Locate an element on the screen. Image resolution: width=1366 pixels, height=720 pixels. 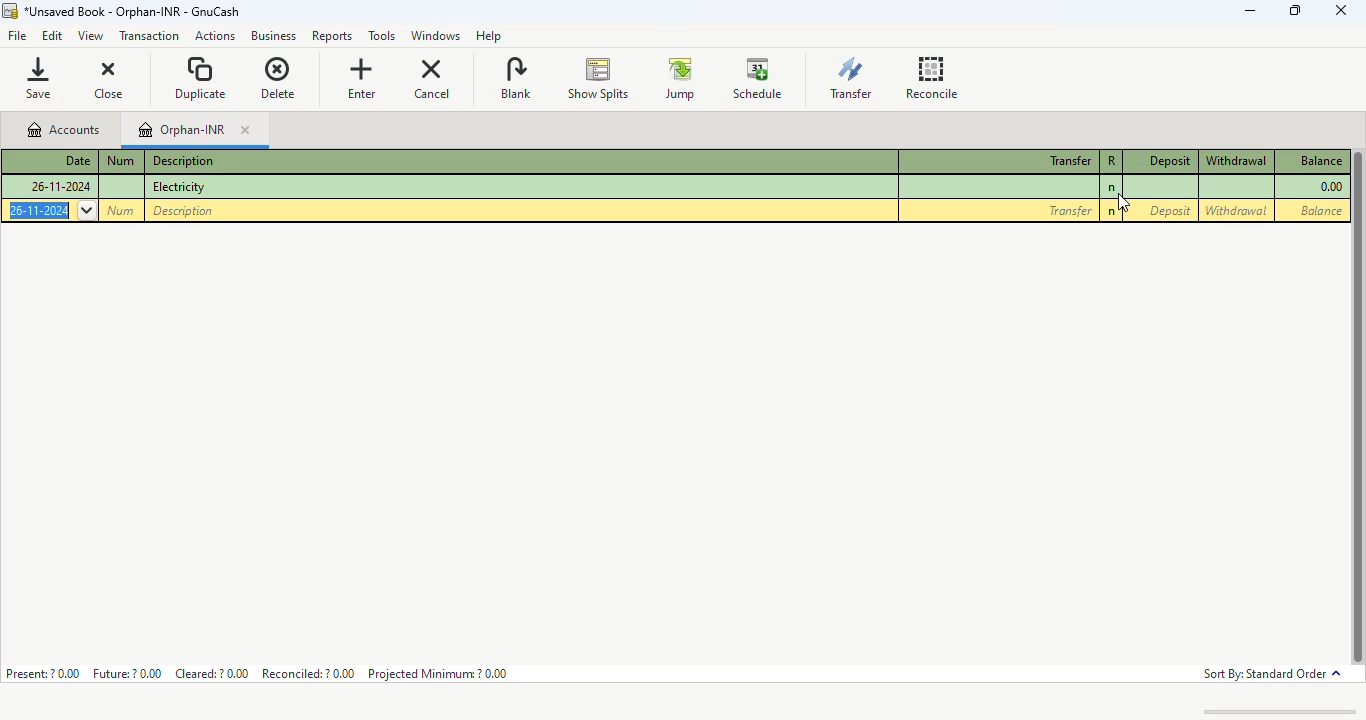
maximize is located at coordinates (1297, 10).